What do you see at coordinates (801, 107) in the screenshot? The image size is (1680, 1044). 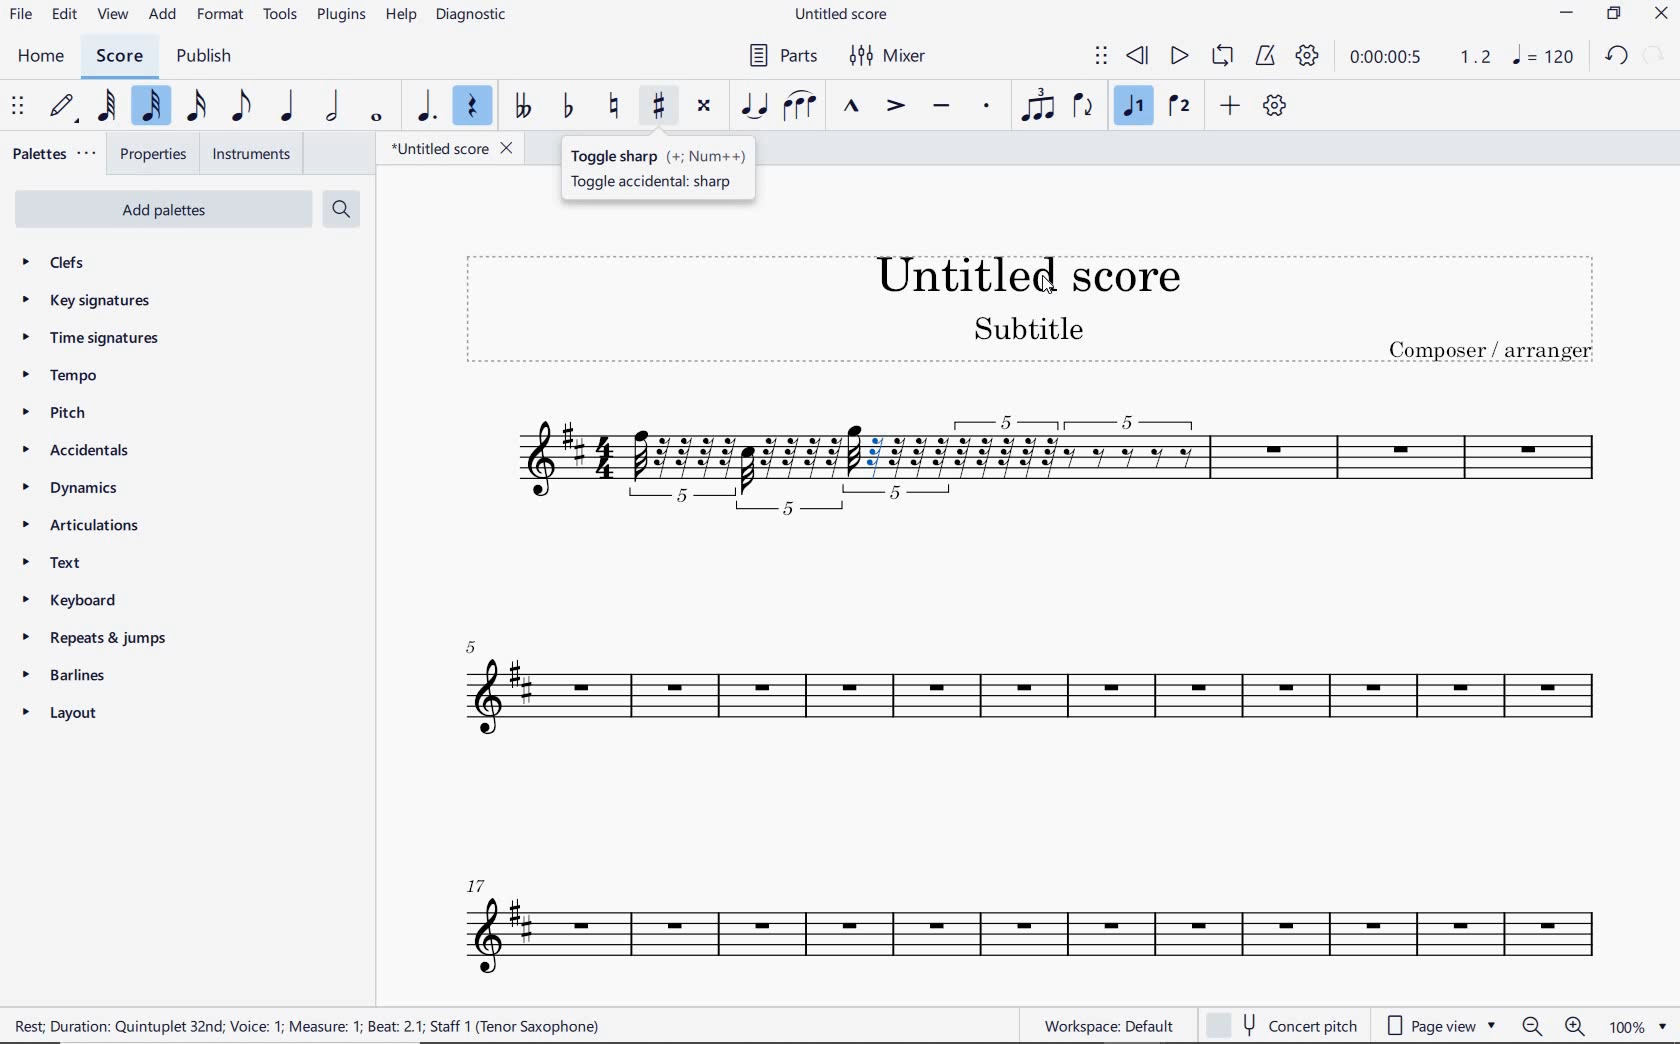 I see `SLUR` at bounding box center [801, 107].